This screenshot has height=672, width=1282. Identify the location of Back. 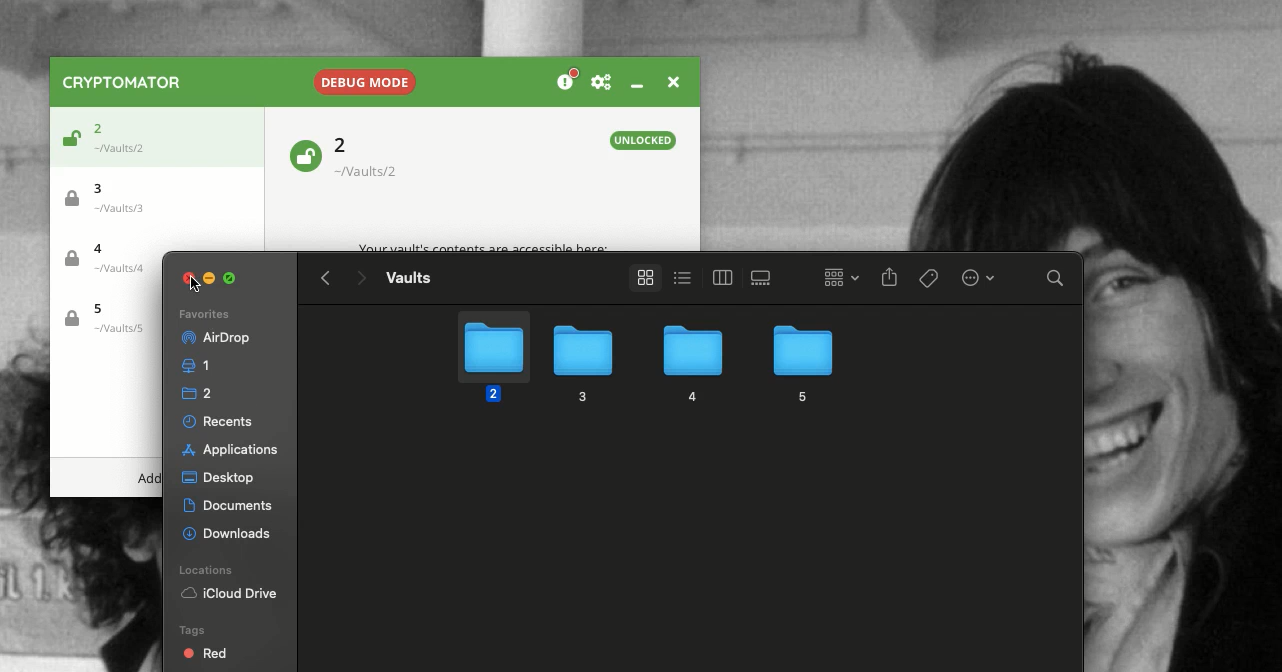
(326, 278).